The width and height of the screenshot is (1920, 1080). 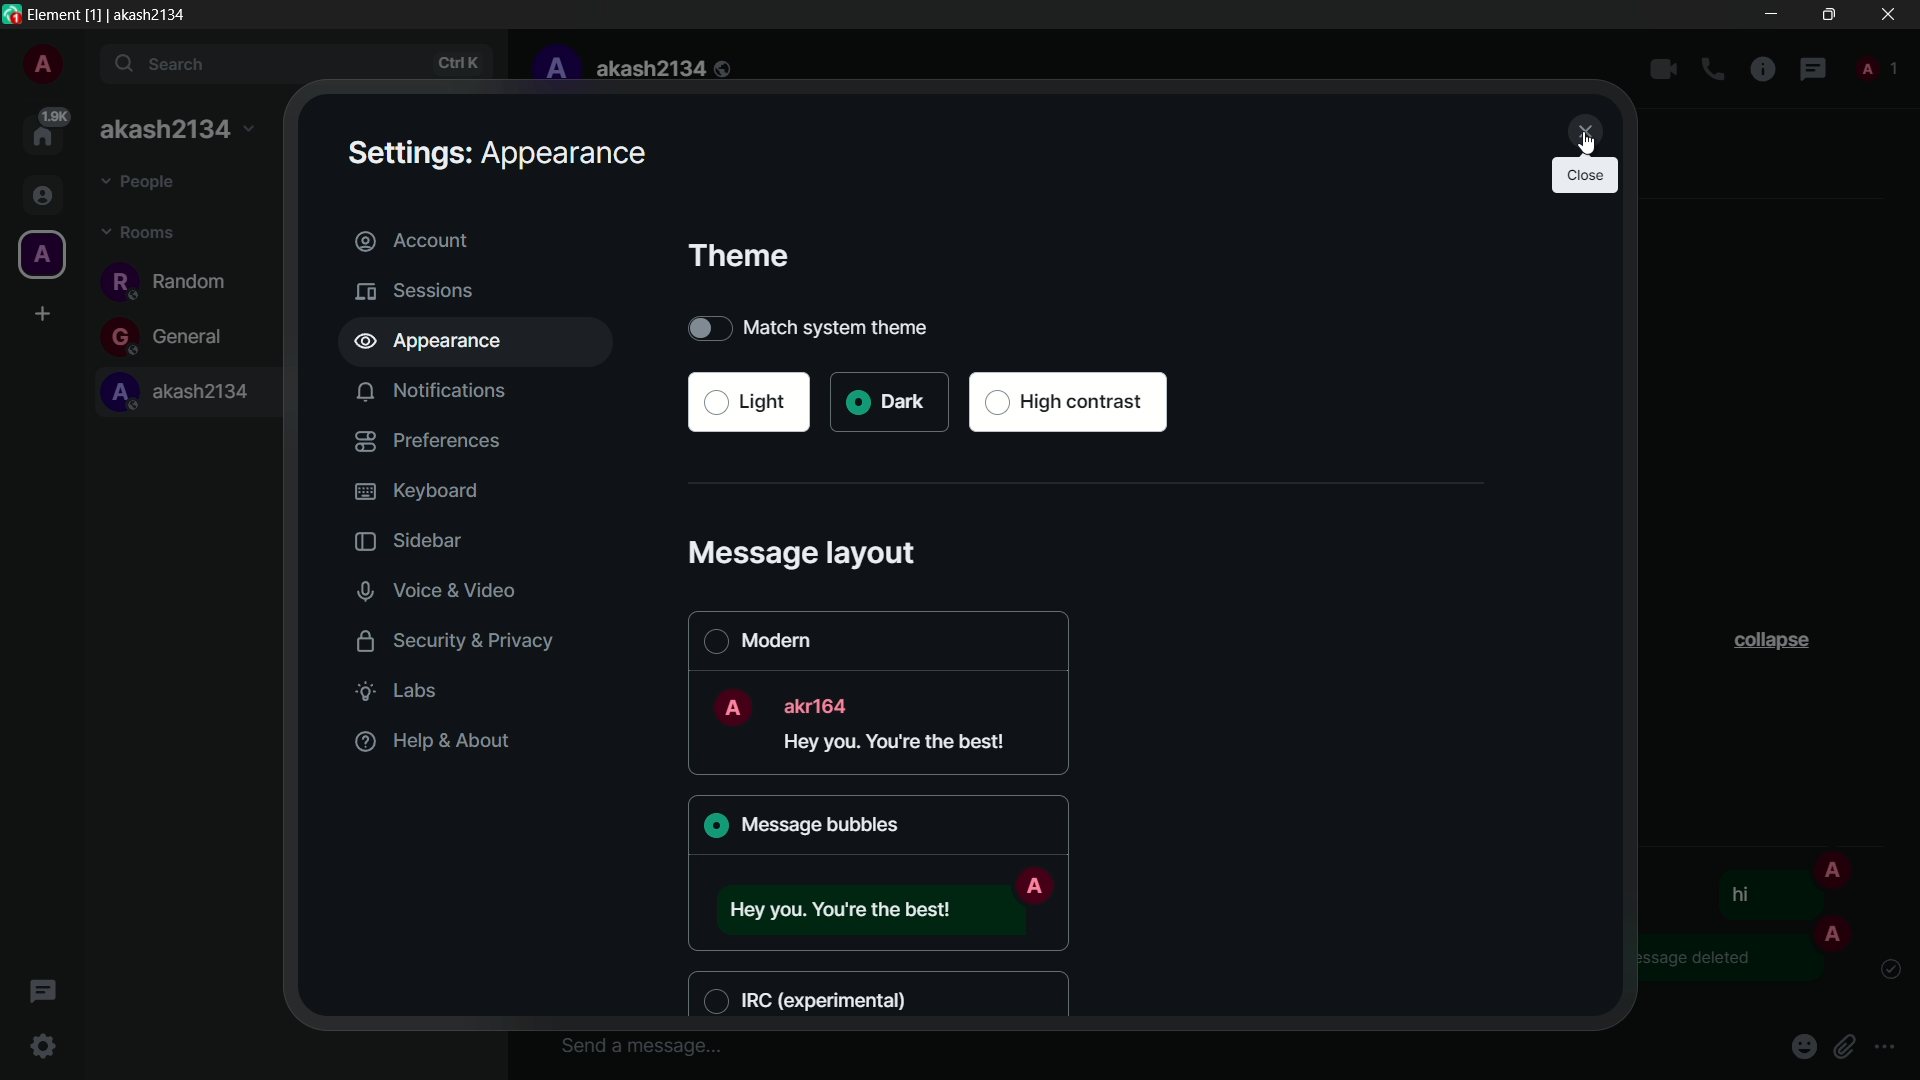 I want to click on Settings: Appearance, so click(x=495, y=153).